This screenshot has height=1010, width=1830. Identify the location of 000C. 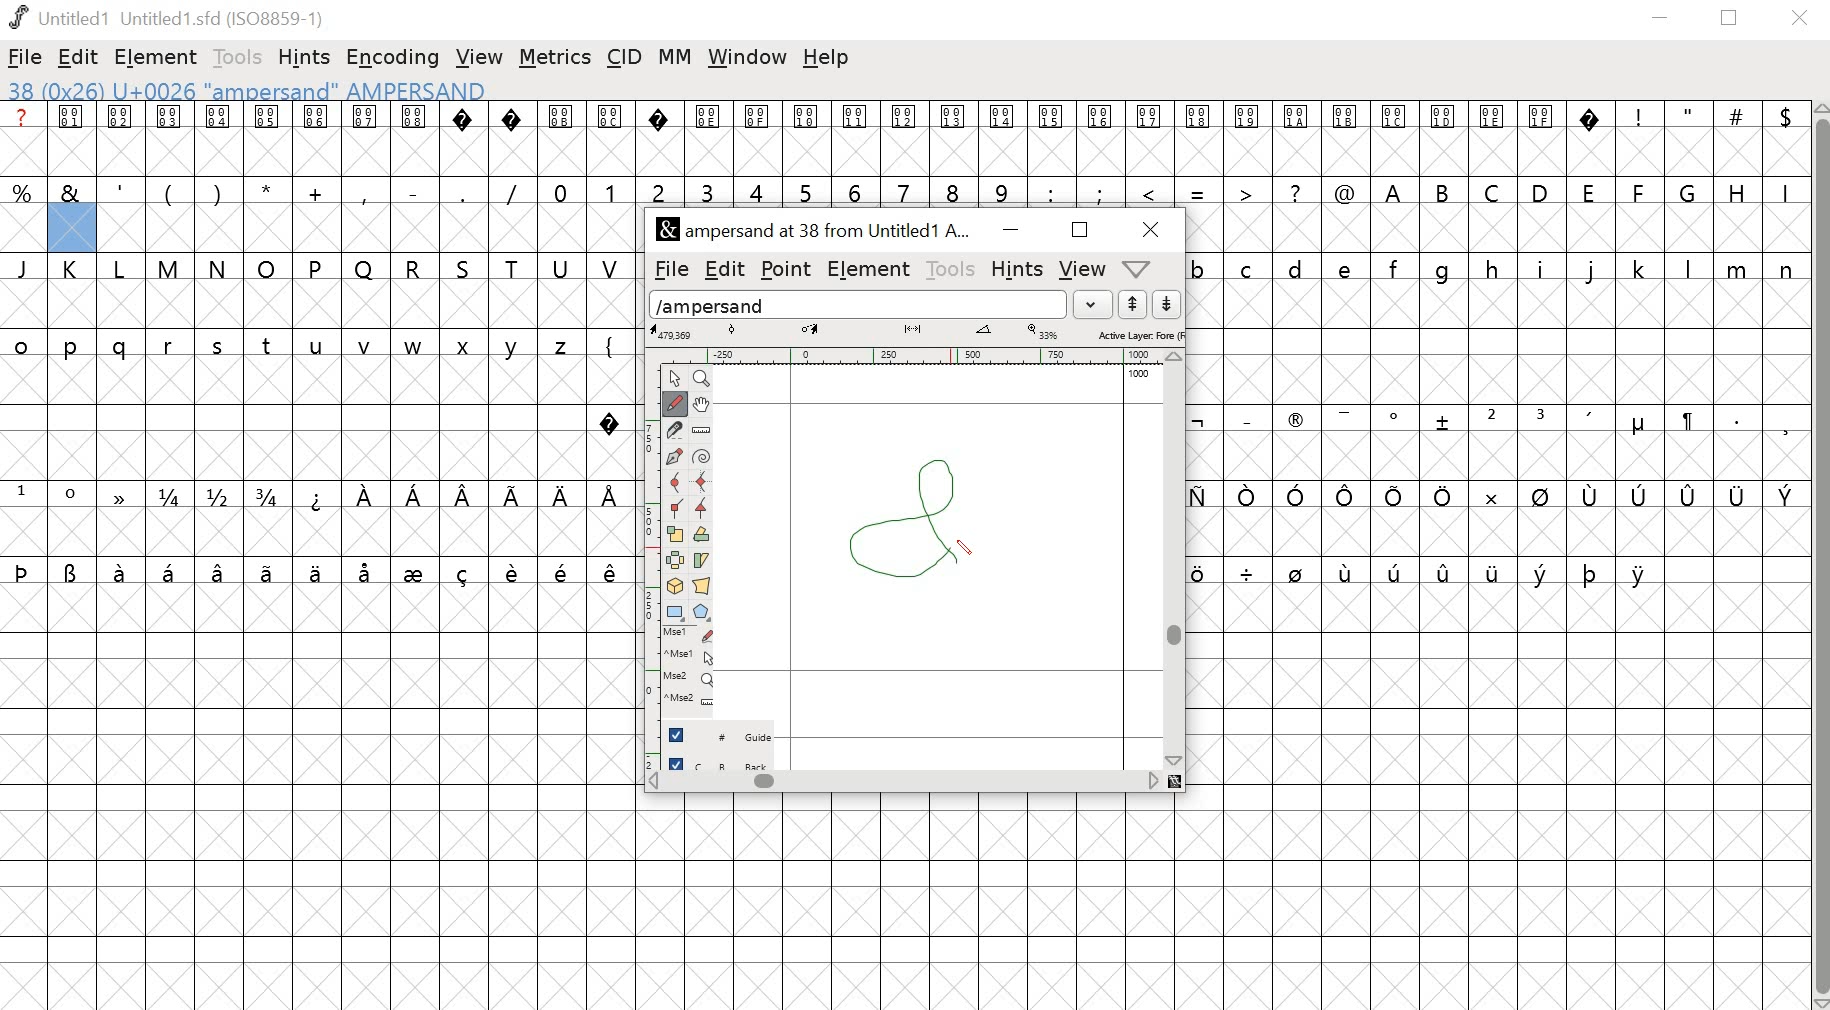
(611, 137).